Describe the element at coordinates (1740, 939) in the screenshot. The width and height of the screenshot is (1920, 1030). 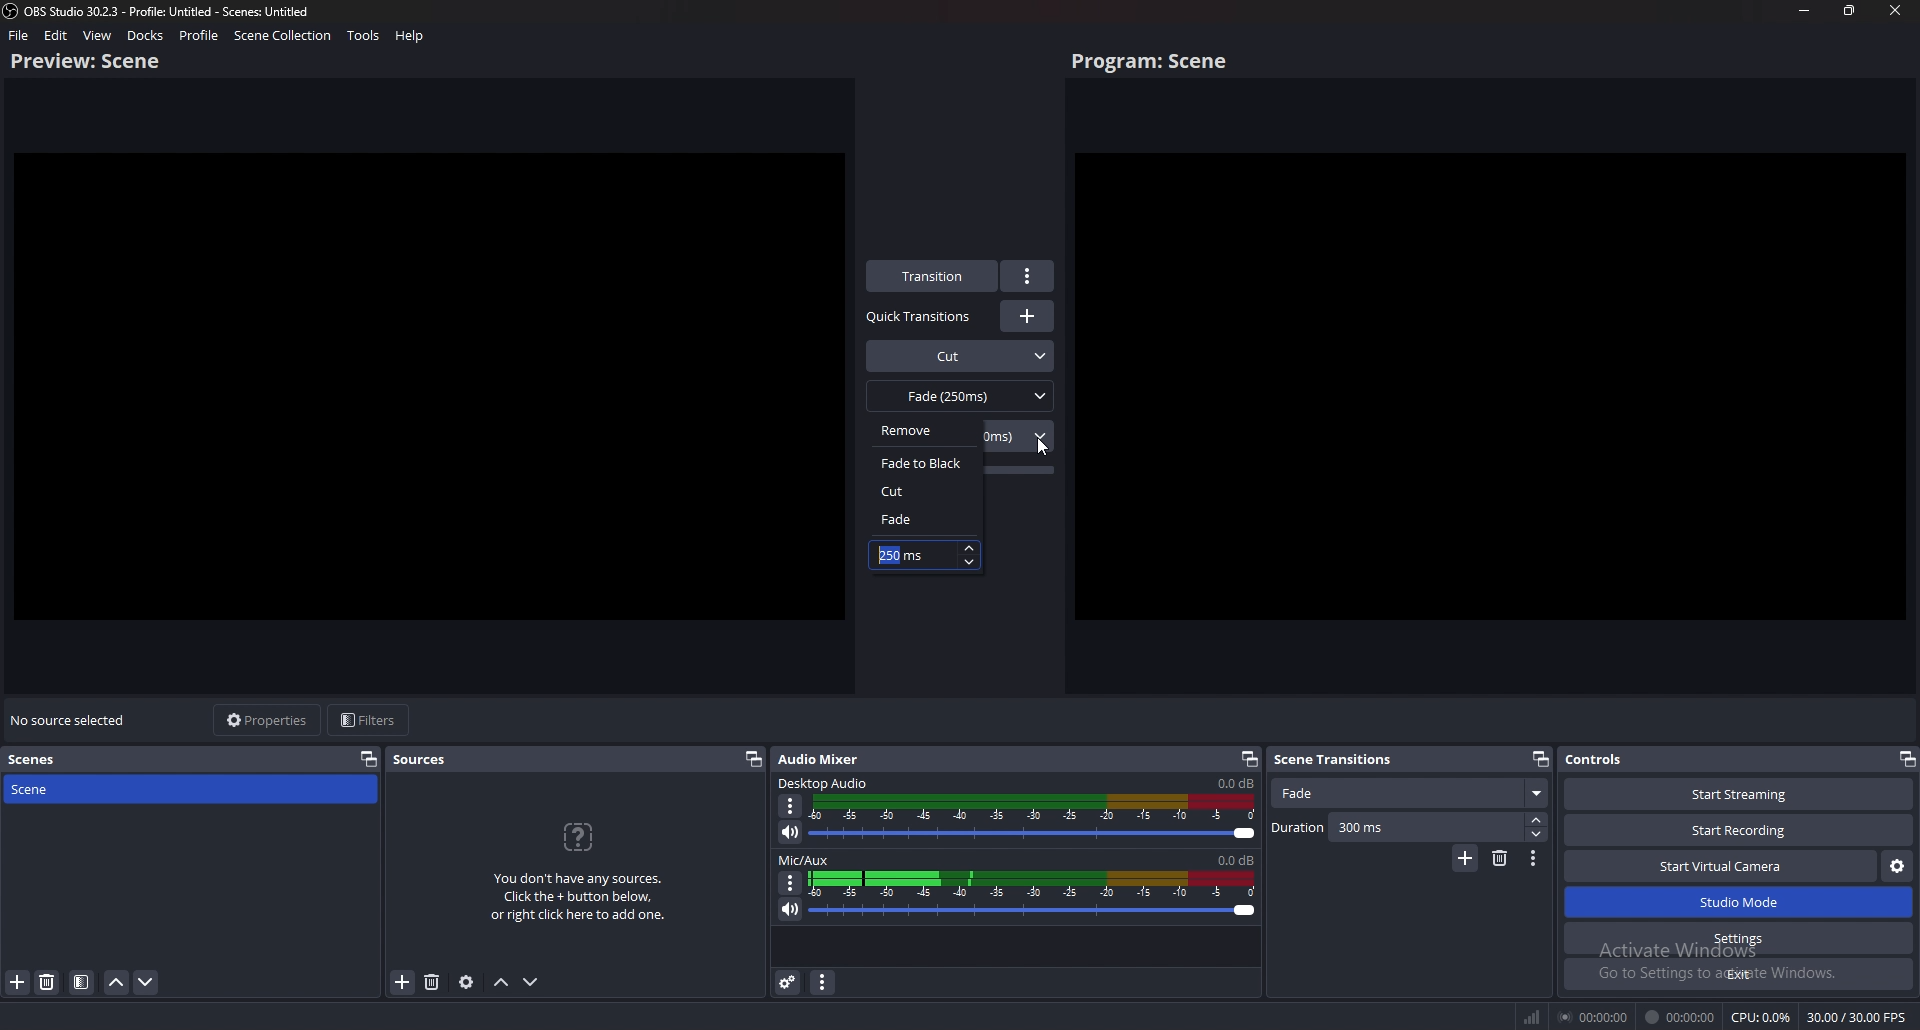
I see `Settings` at that location.